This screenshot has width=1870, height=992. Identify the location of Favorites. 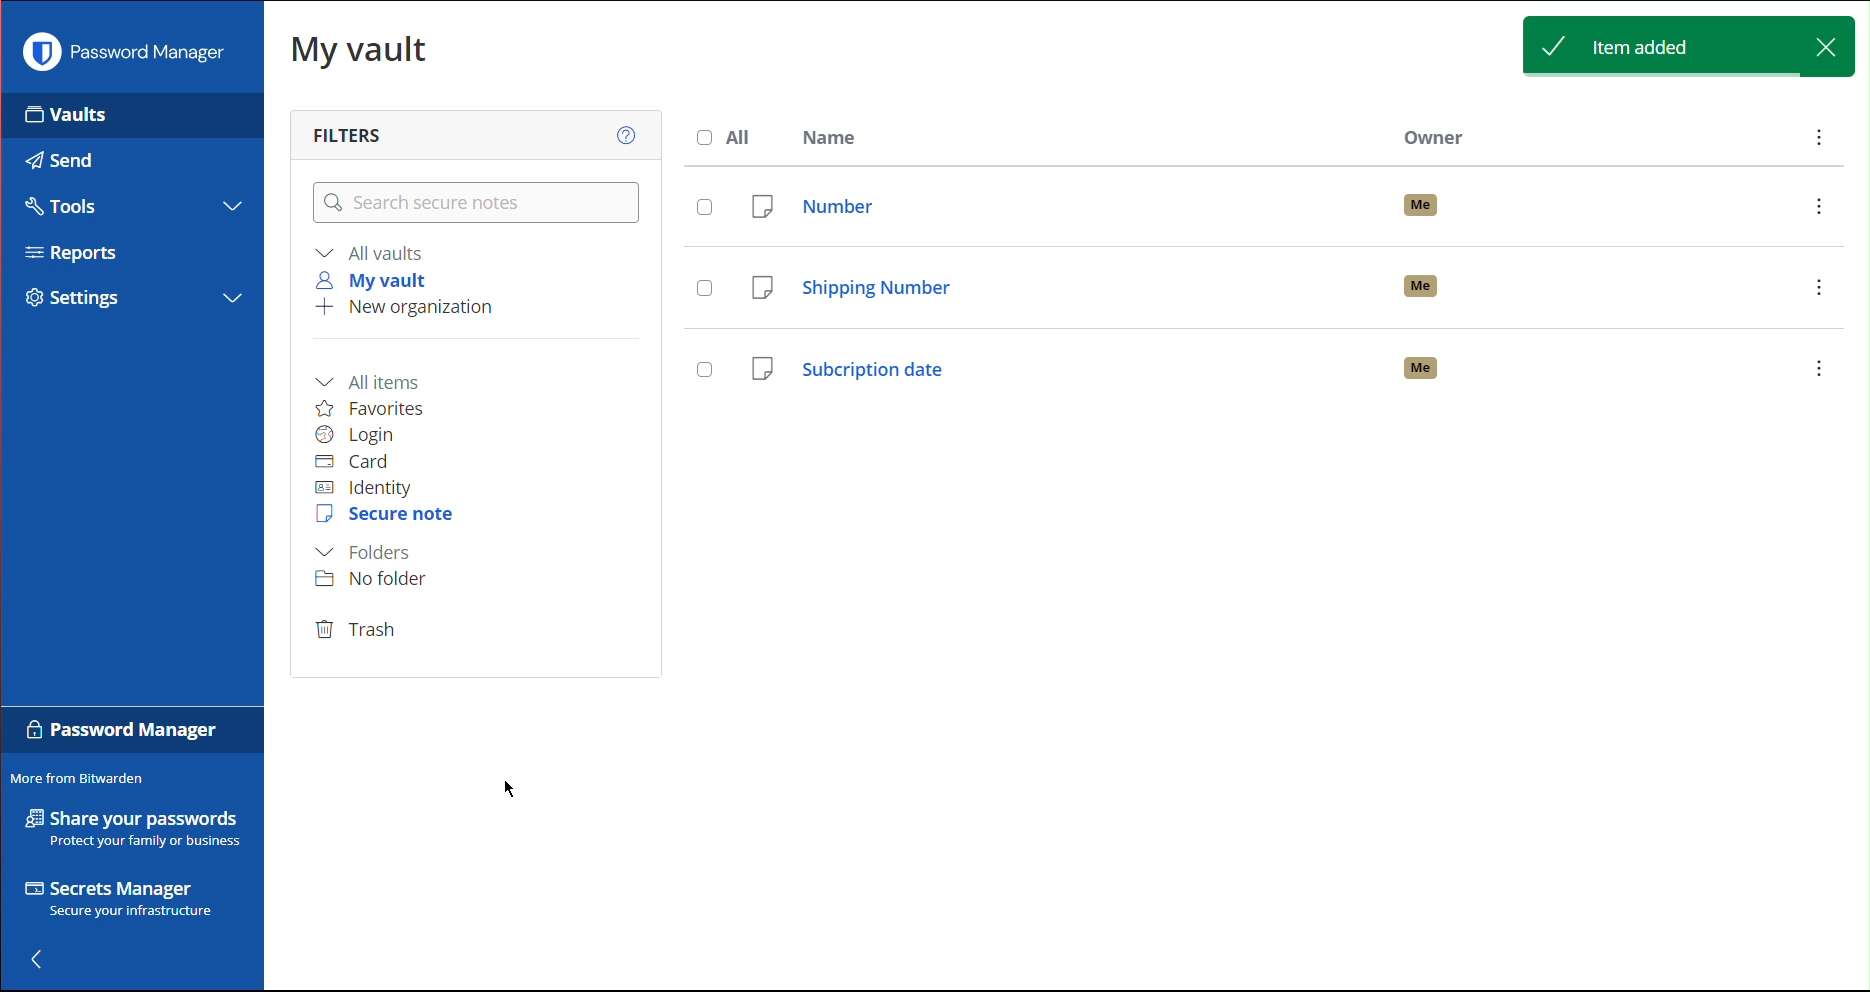
(383, 407).